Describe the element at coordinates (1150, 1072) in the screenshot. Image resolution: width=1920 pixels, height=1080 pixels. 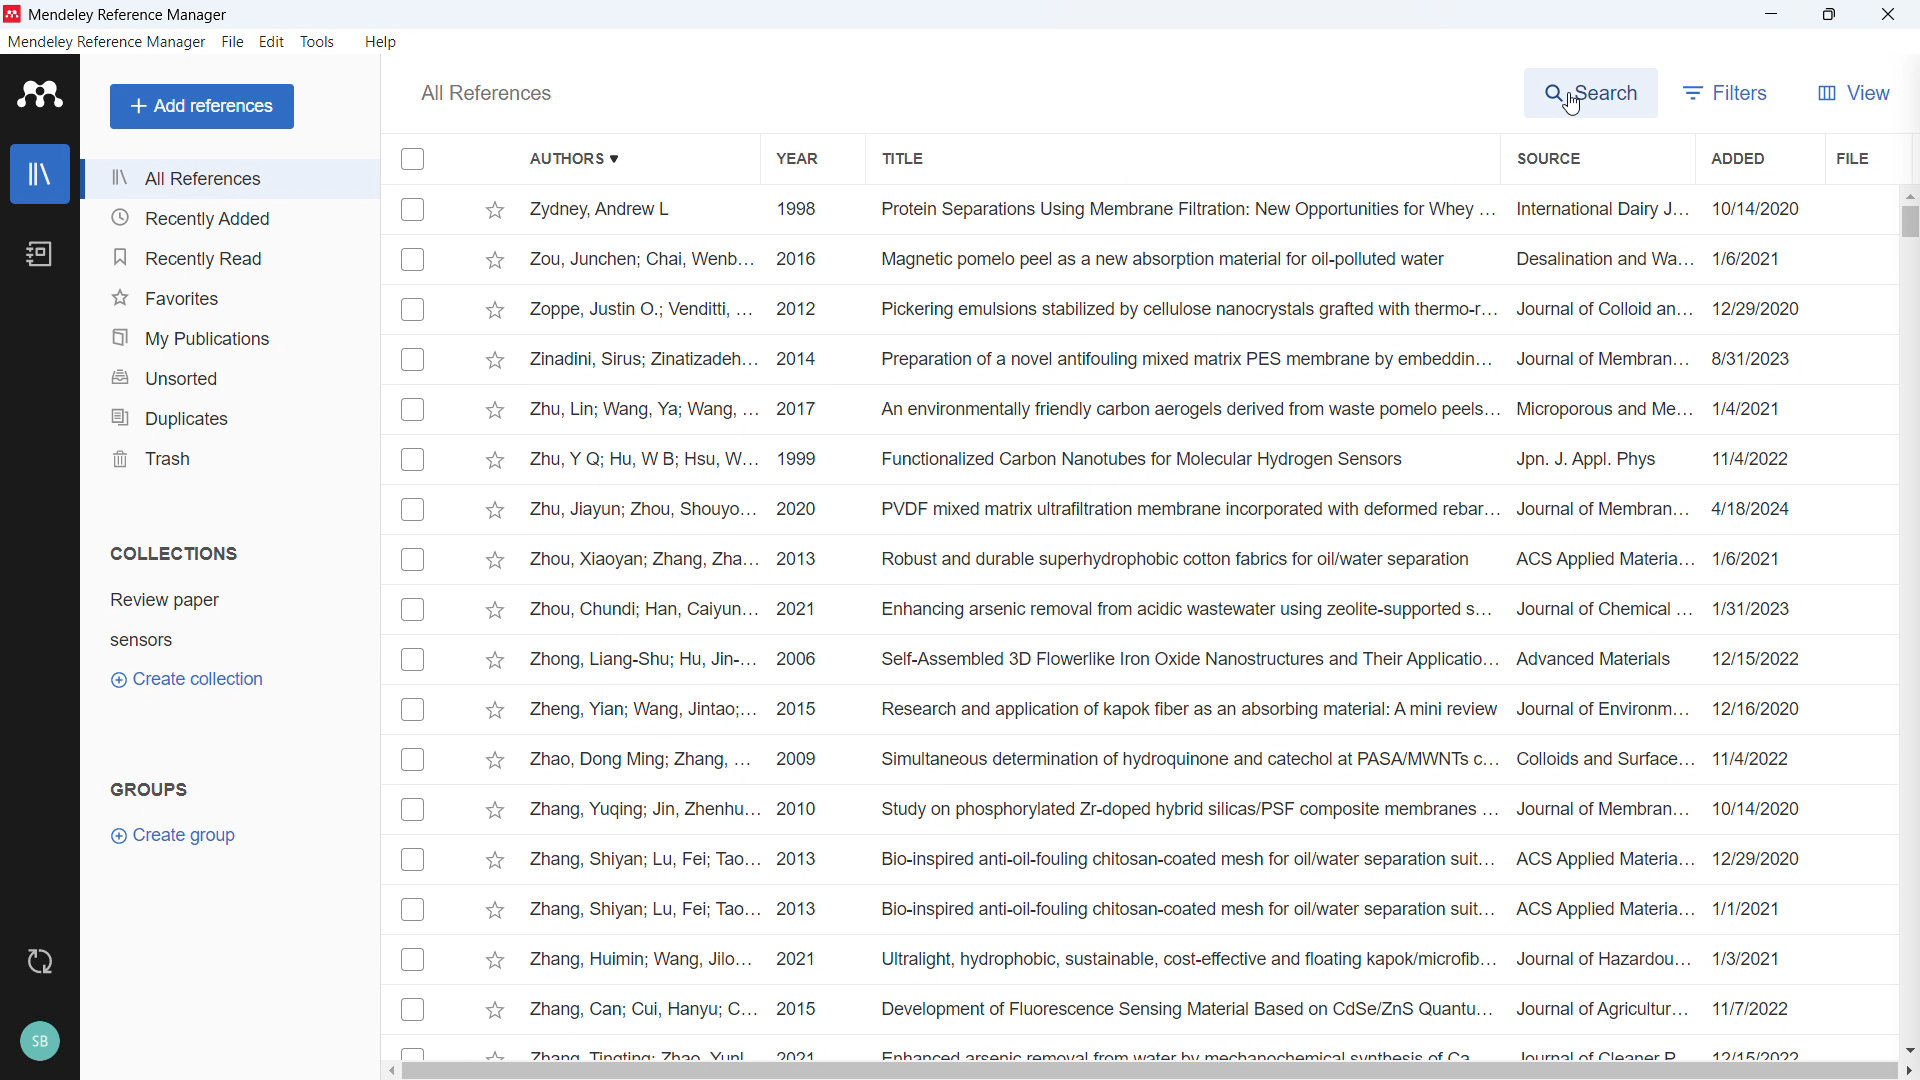
I see `Horizontal scroll bar ` at that location.